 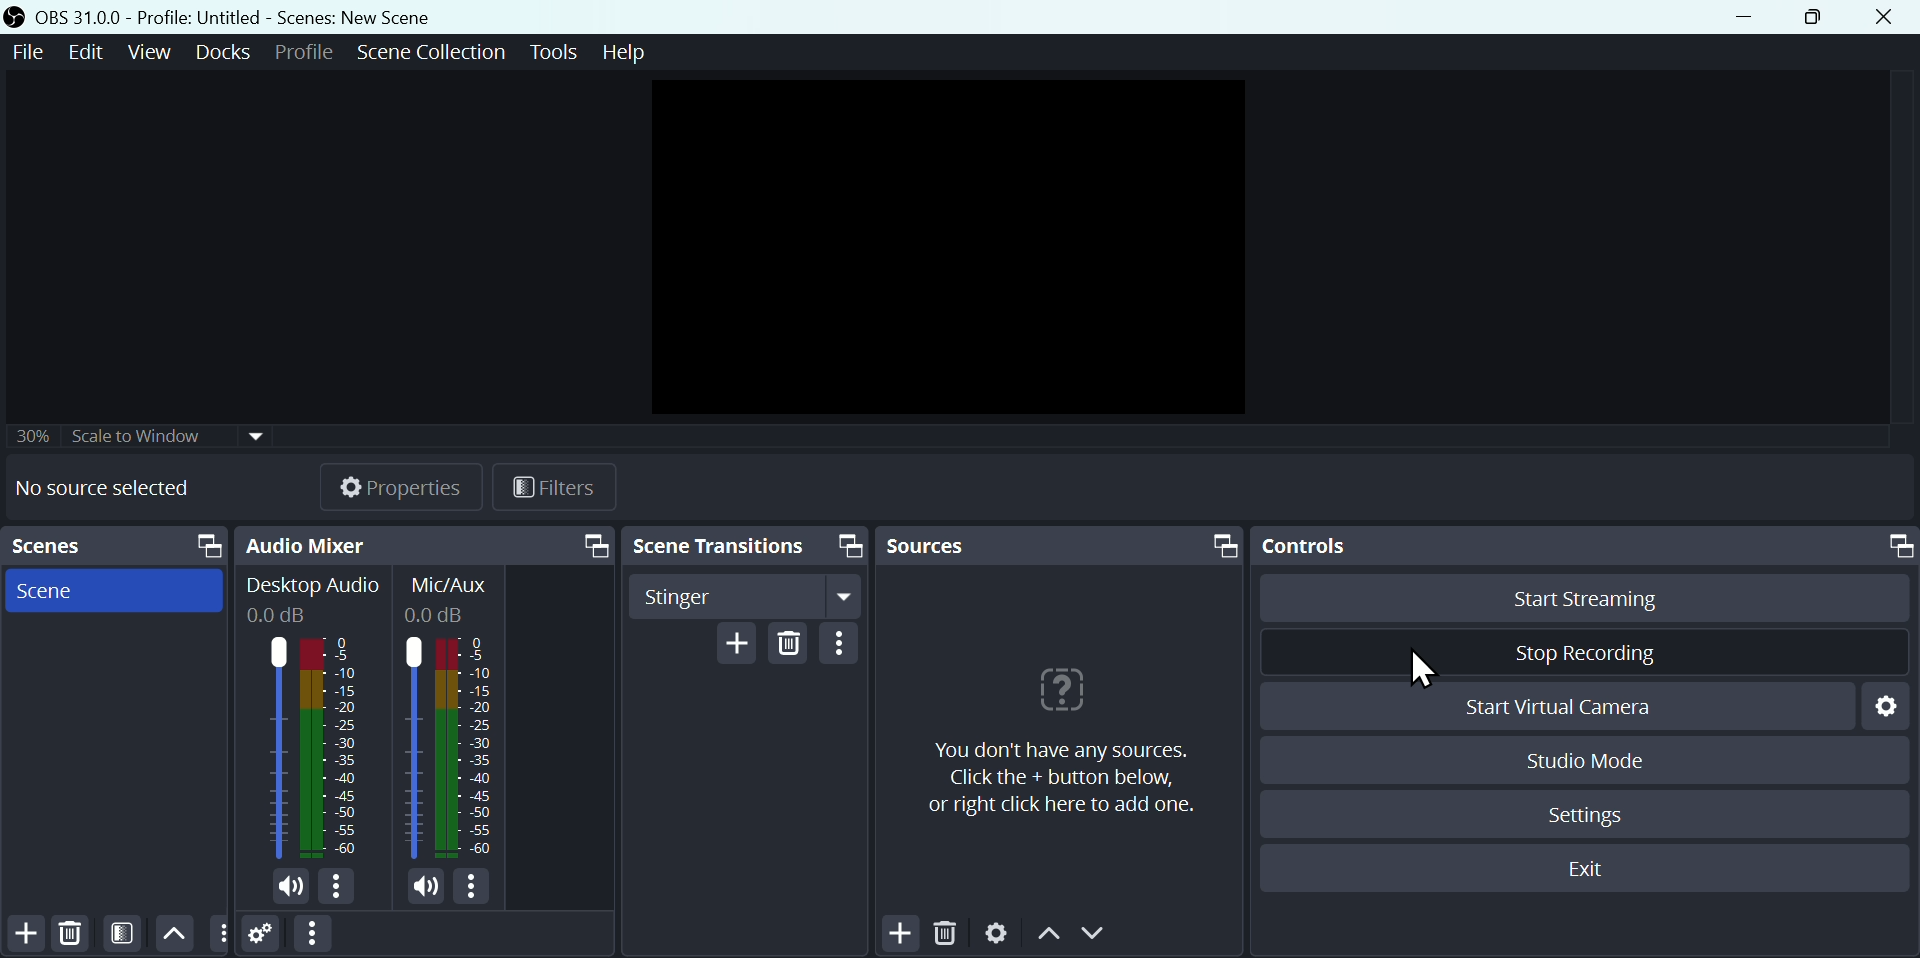 I want to click on maximise, so click(x=1812, y=17).